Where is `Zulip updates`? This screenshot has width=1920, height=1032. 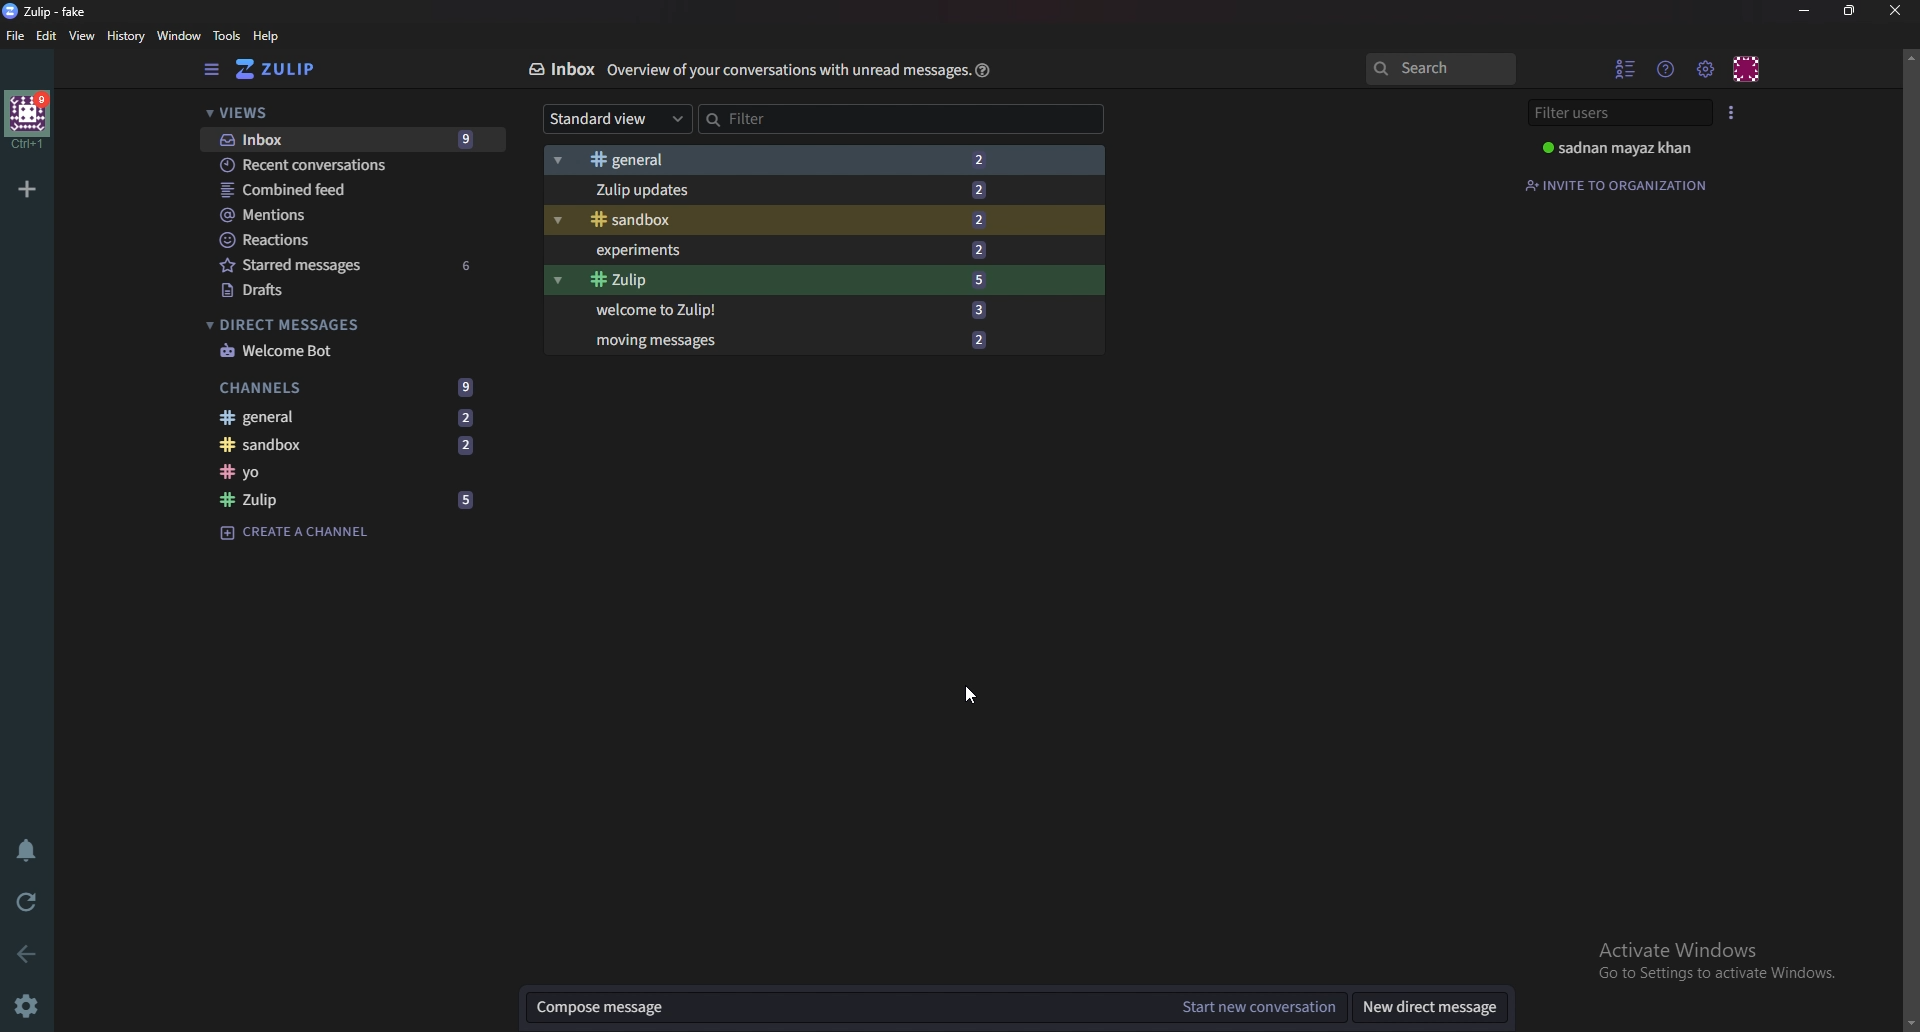
Zulip updates is located at coordinates (826, 189).